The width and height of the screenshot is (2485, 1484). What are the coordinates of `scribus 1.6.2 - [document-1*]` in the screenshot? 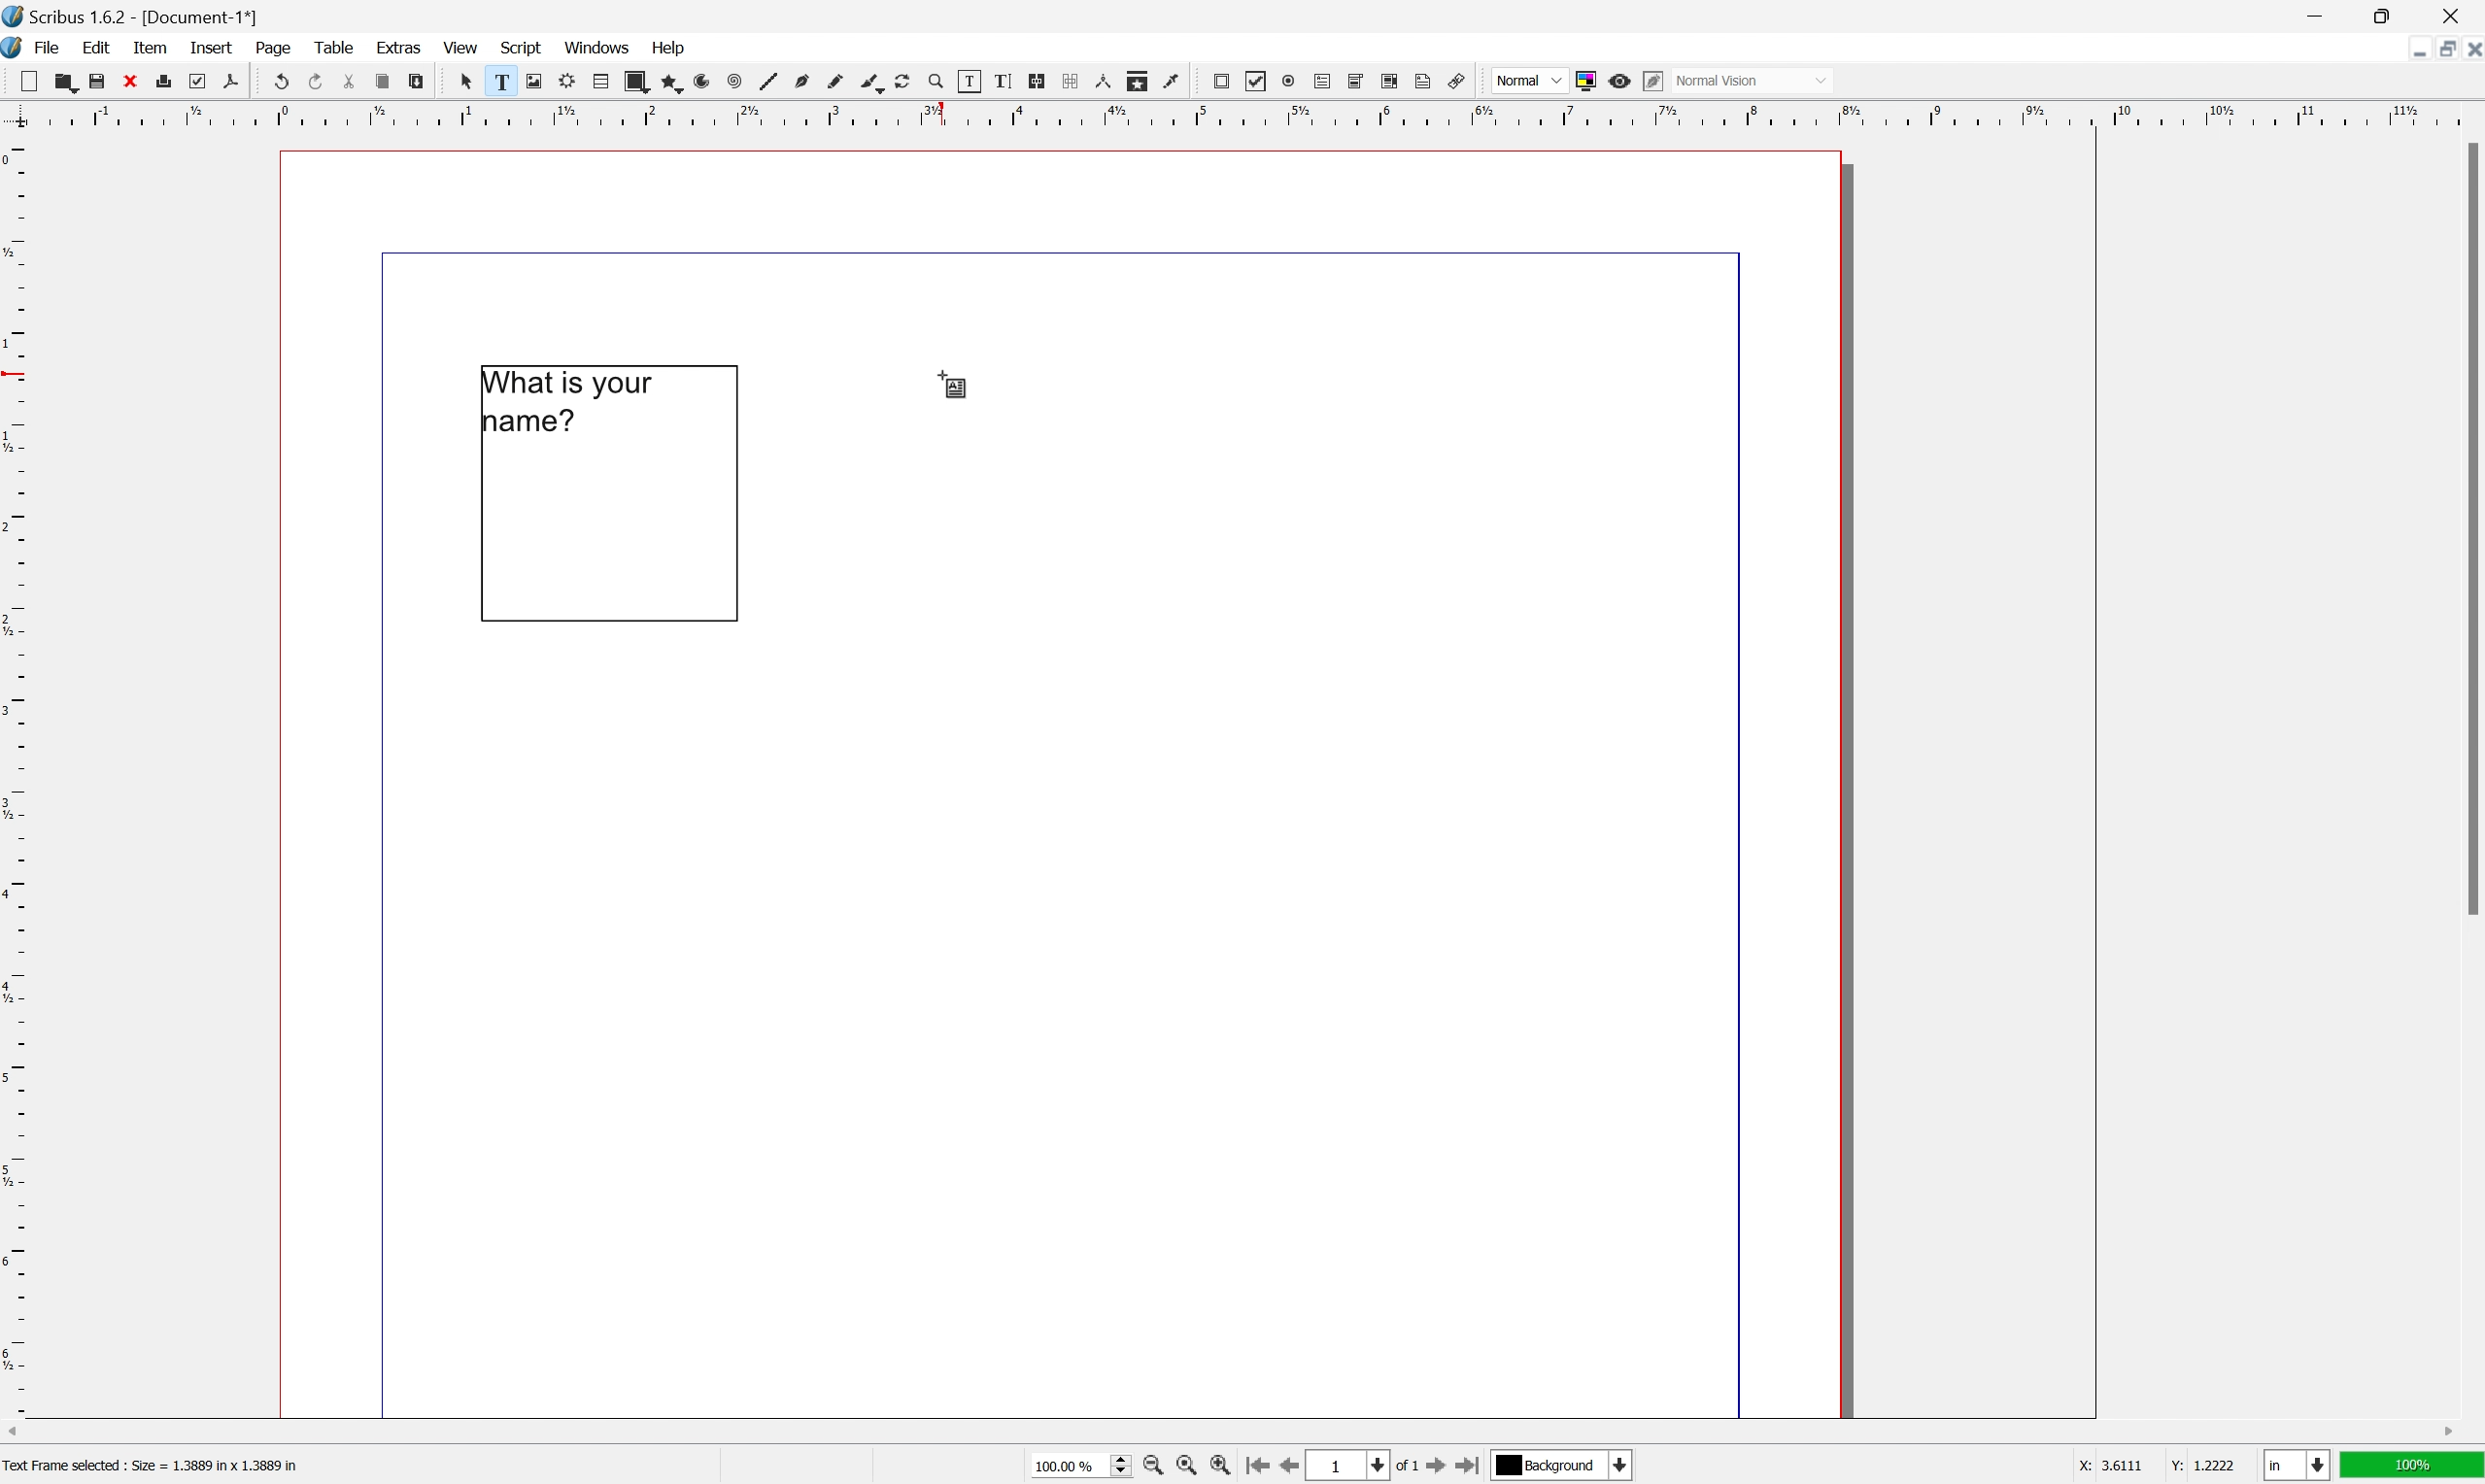 It's located at (131, 15).